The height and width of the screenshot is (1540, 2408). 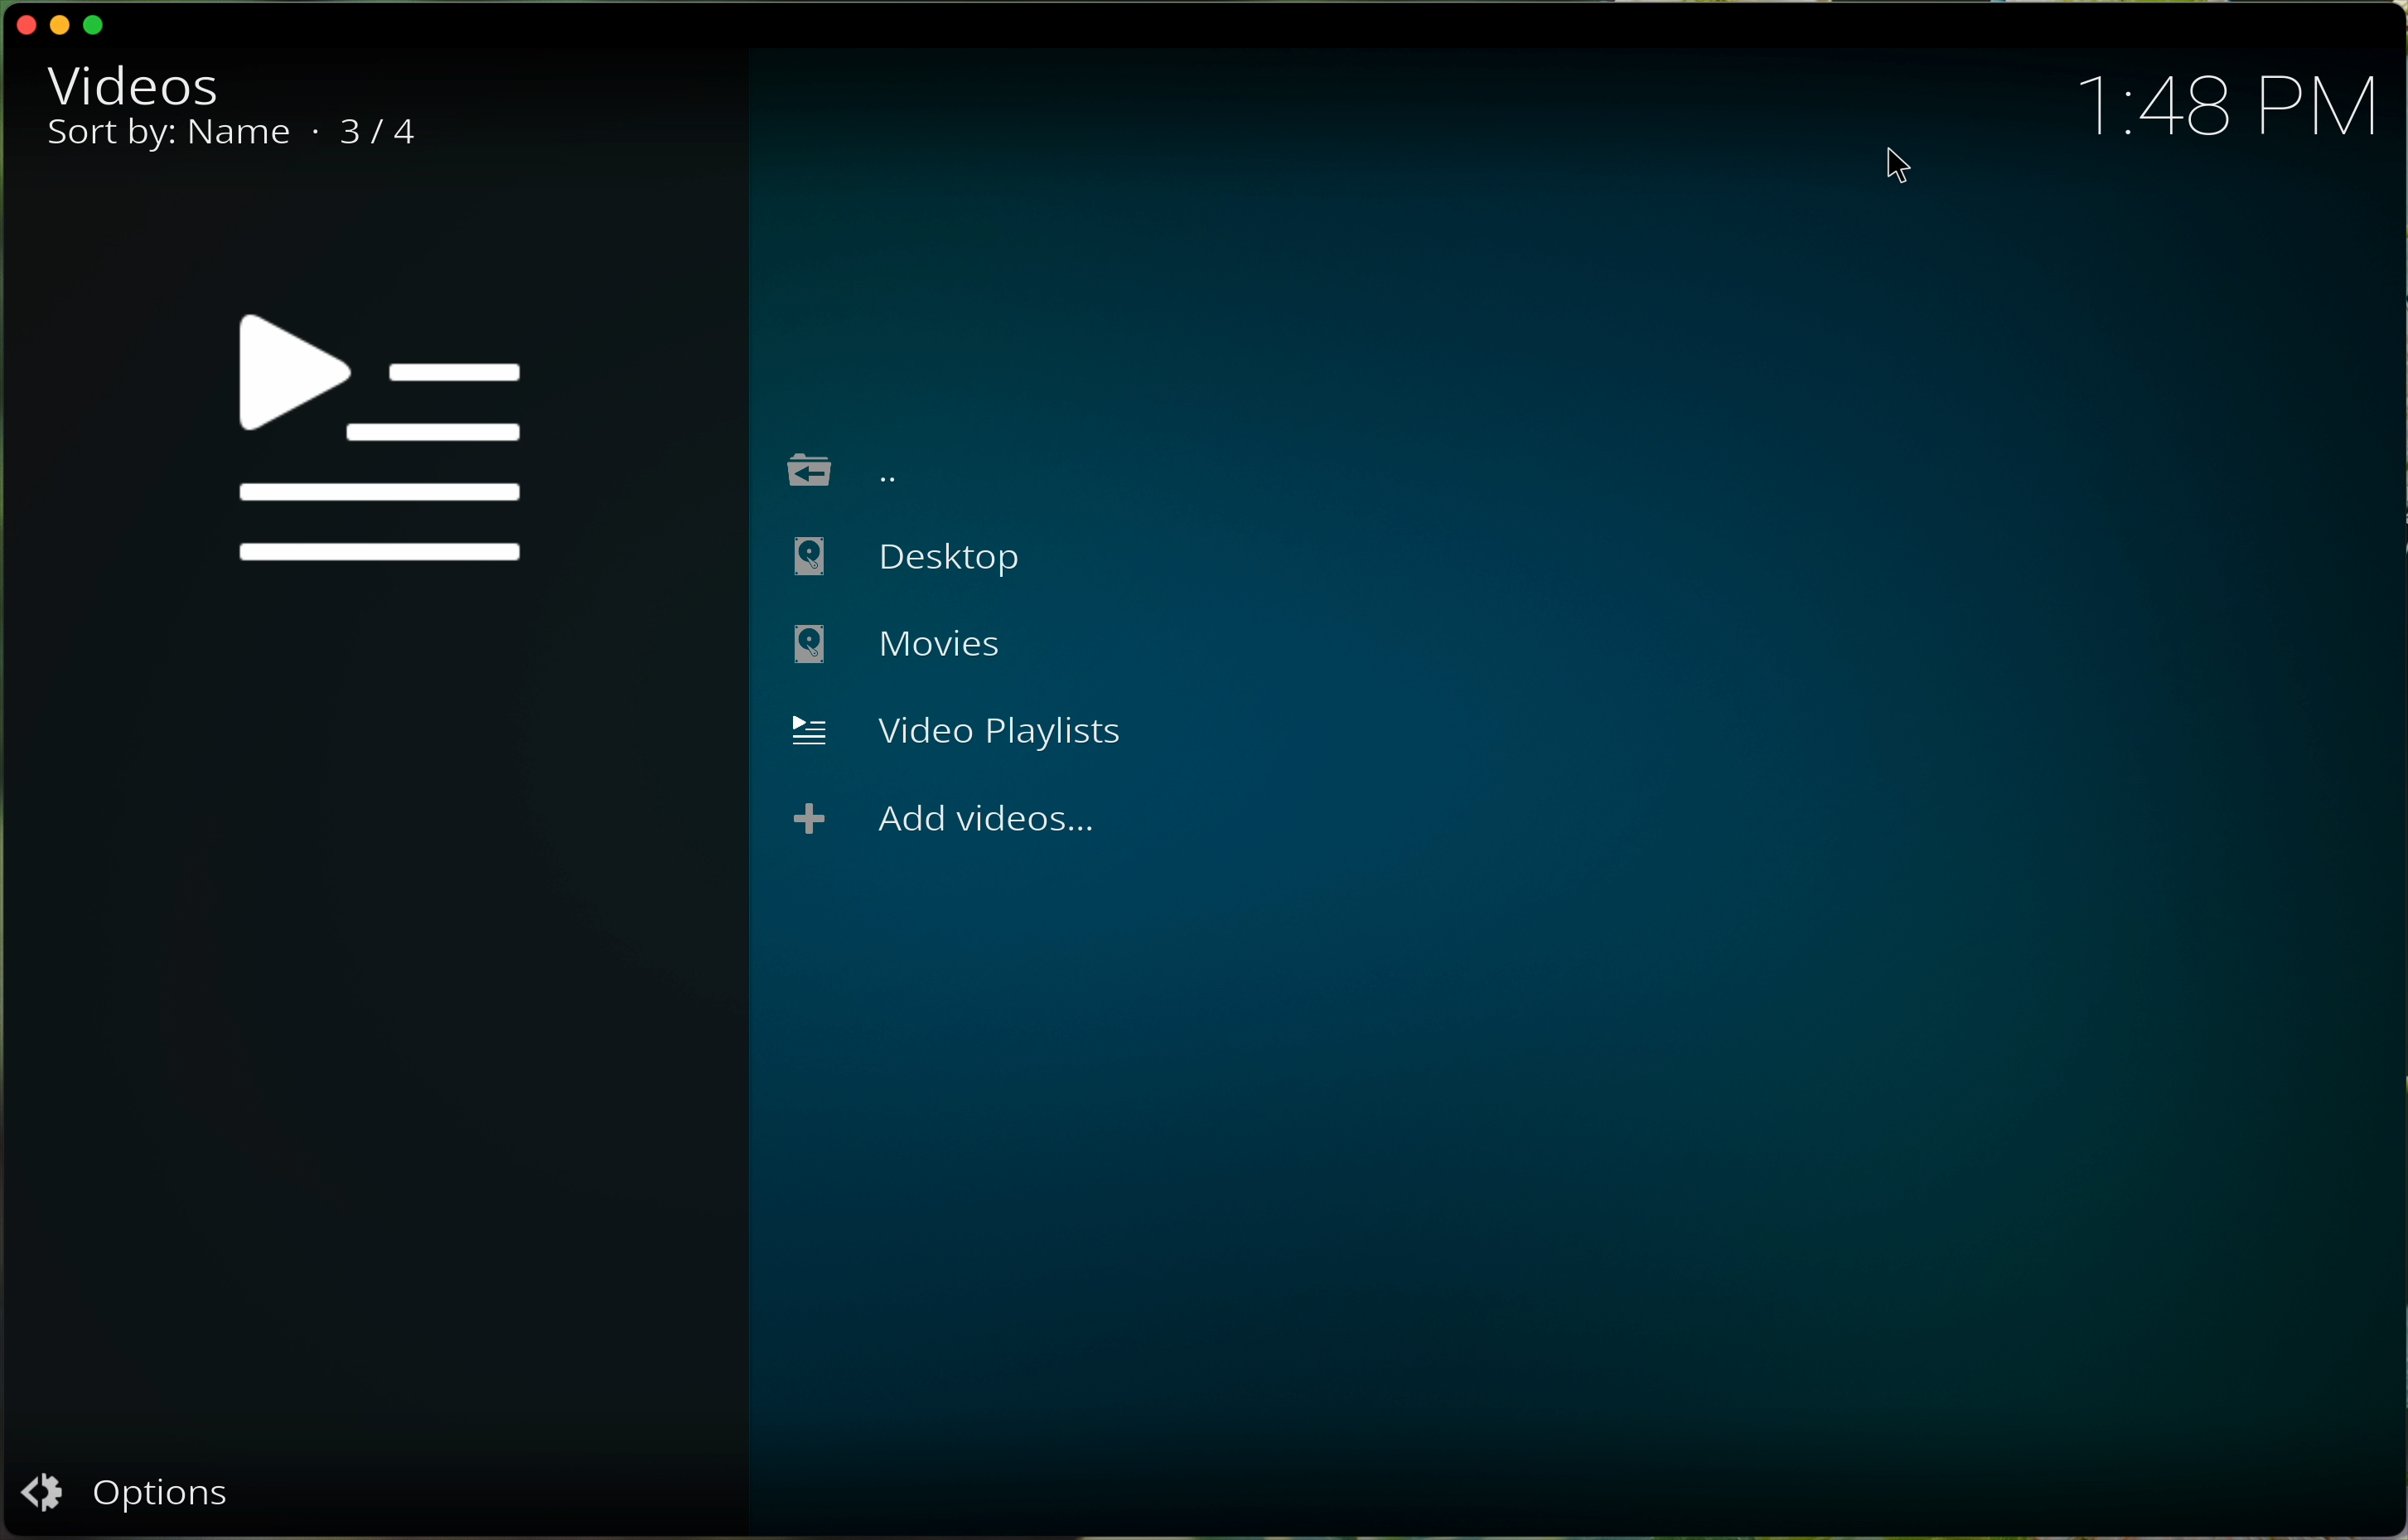 I want to click on sort by name, so click(x=170, y=140).